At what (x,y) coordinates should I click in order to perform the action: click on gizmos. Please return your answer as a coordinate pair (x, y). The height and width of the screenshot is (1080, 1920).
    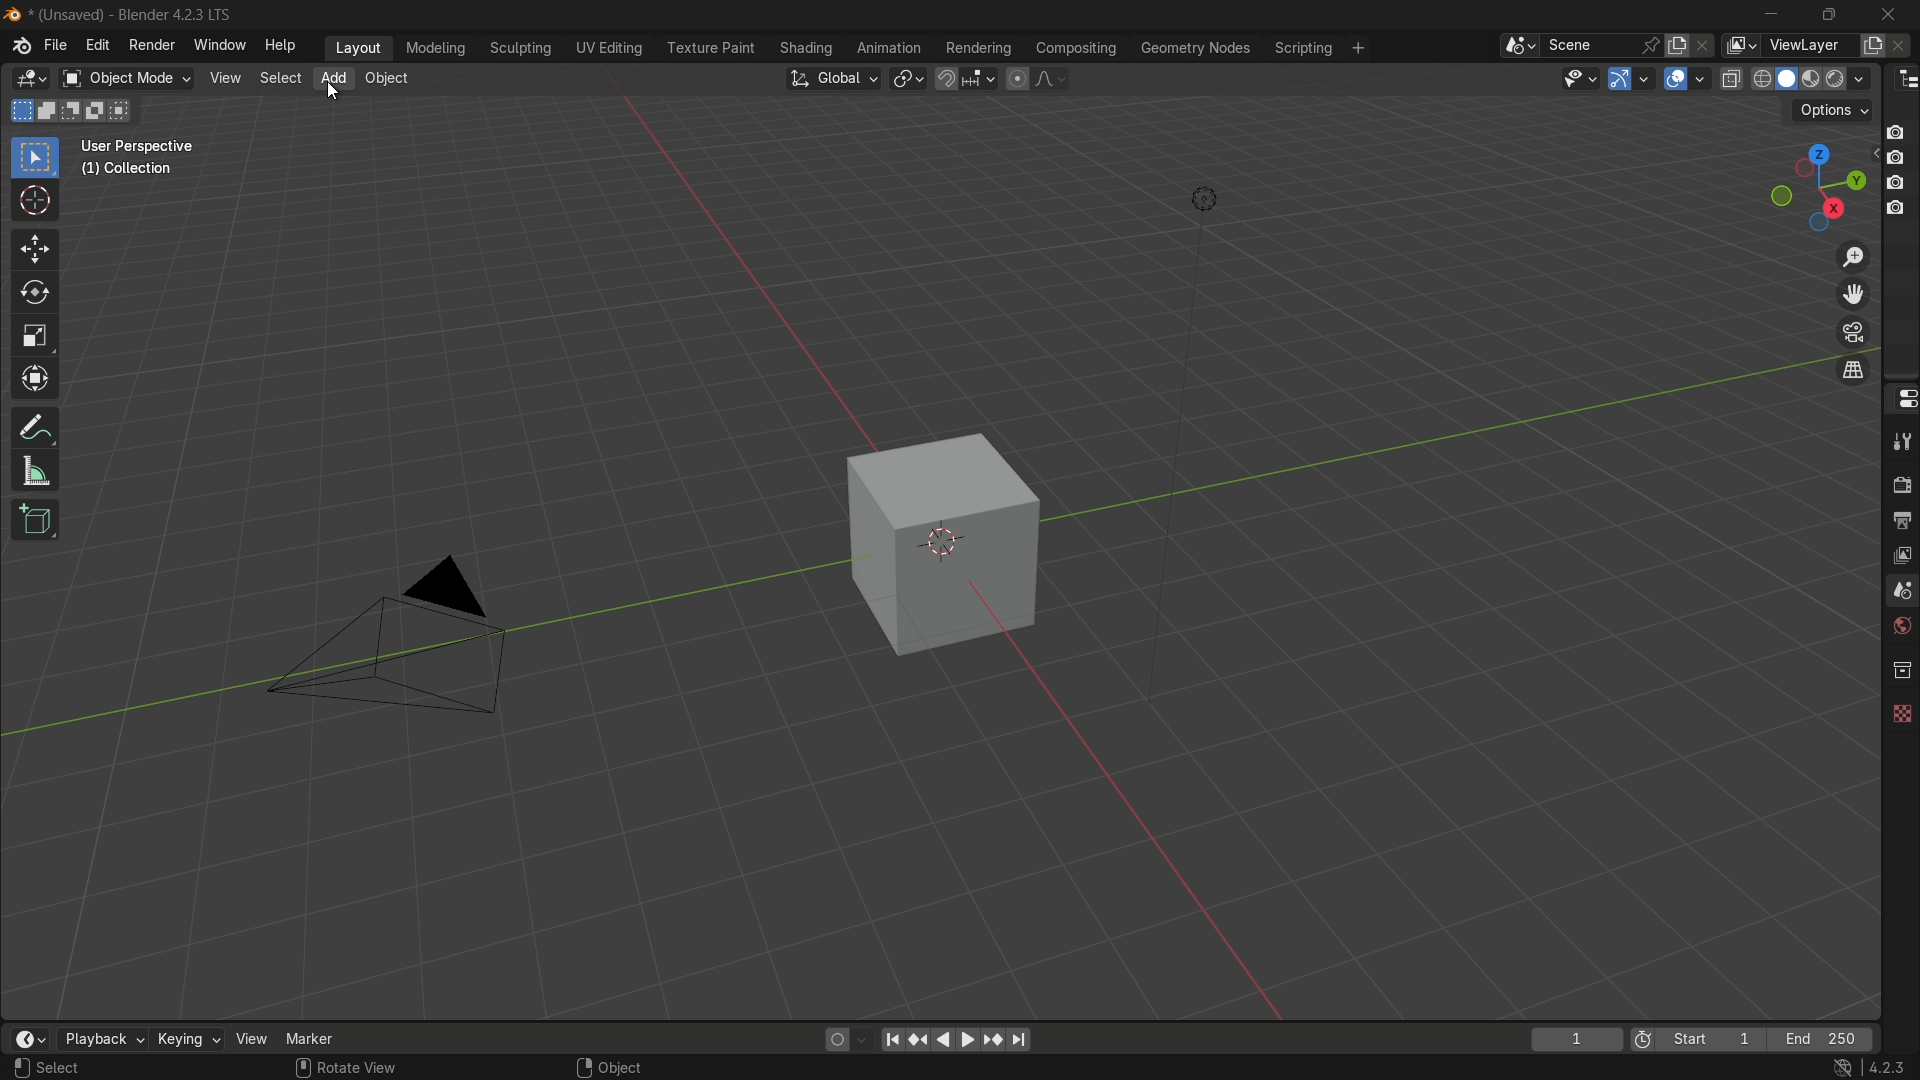
    Looking at the image, I should click on (1643, 78).